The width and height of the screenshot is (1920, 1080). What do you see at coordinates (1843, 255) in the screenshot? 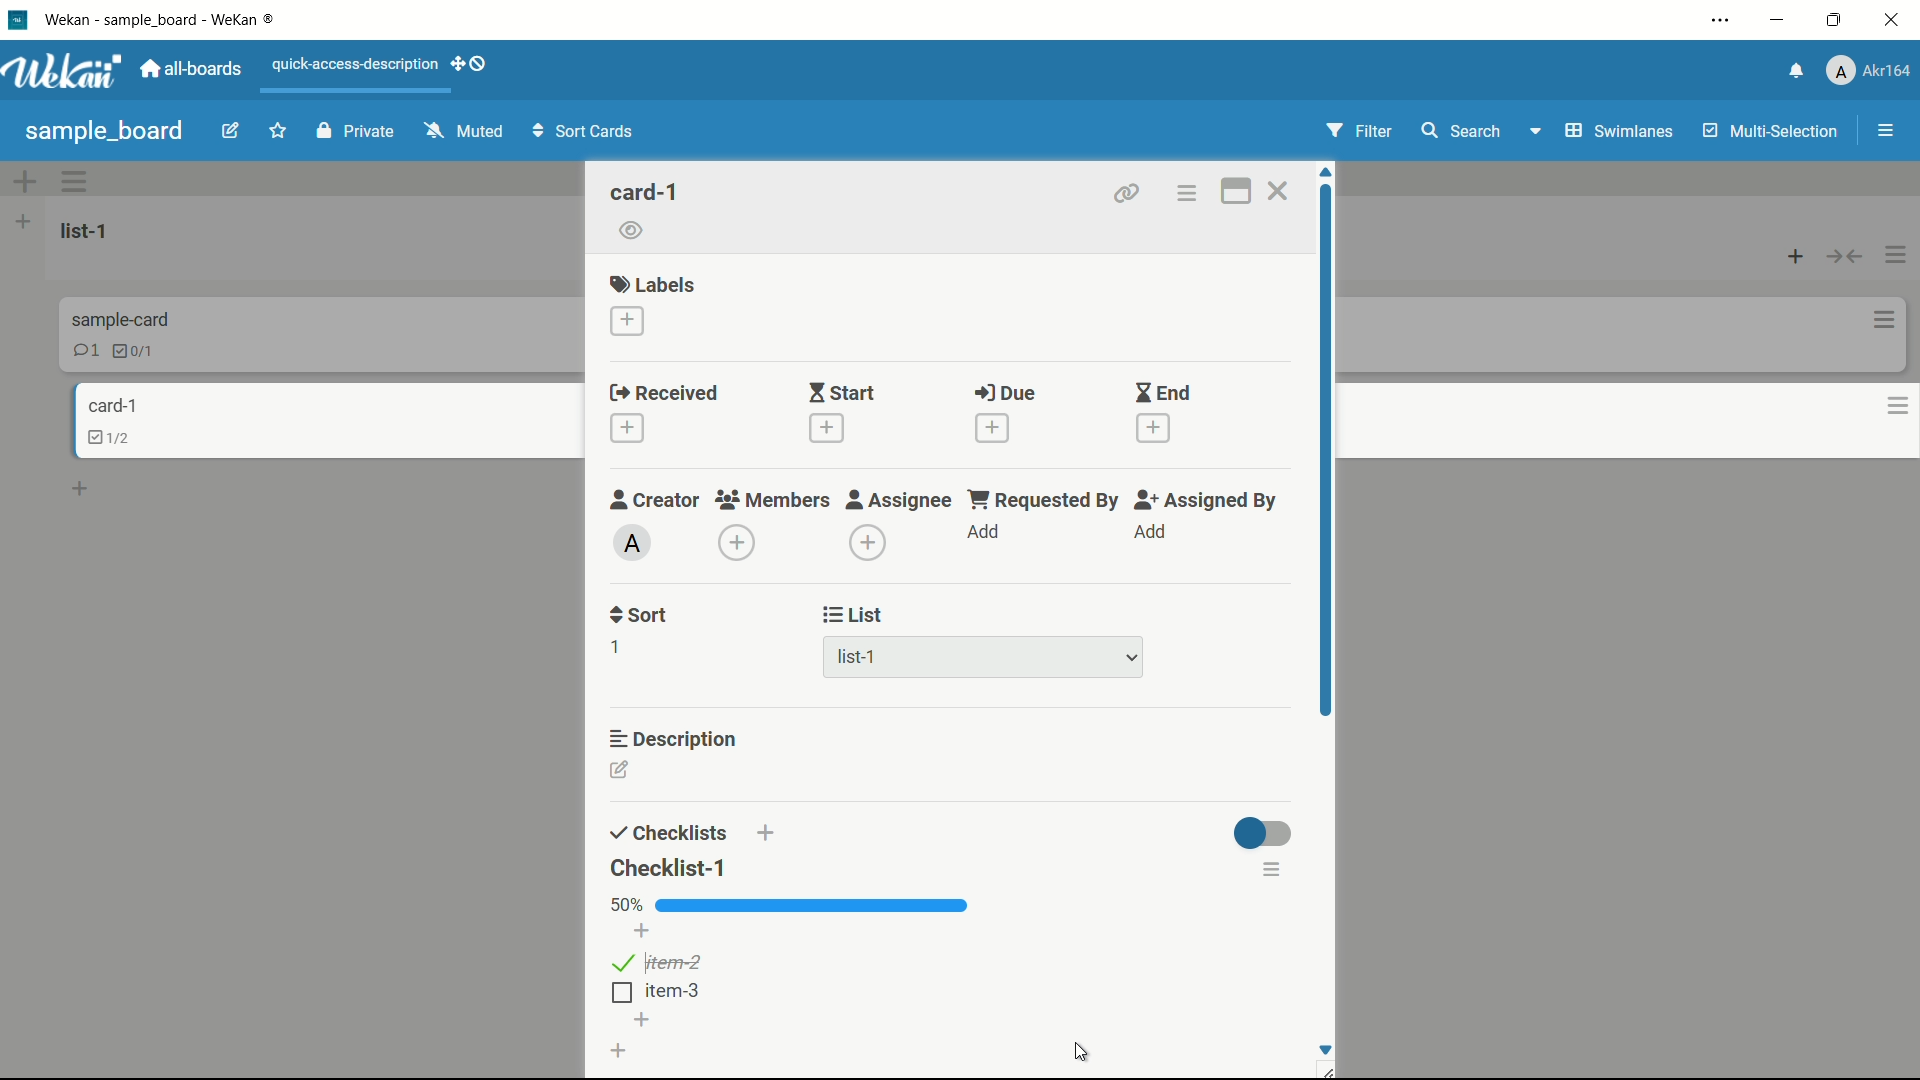
I see `collapse` at bounding box center [1843, 255].